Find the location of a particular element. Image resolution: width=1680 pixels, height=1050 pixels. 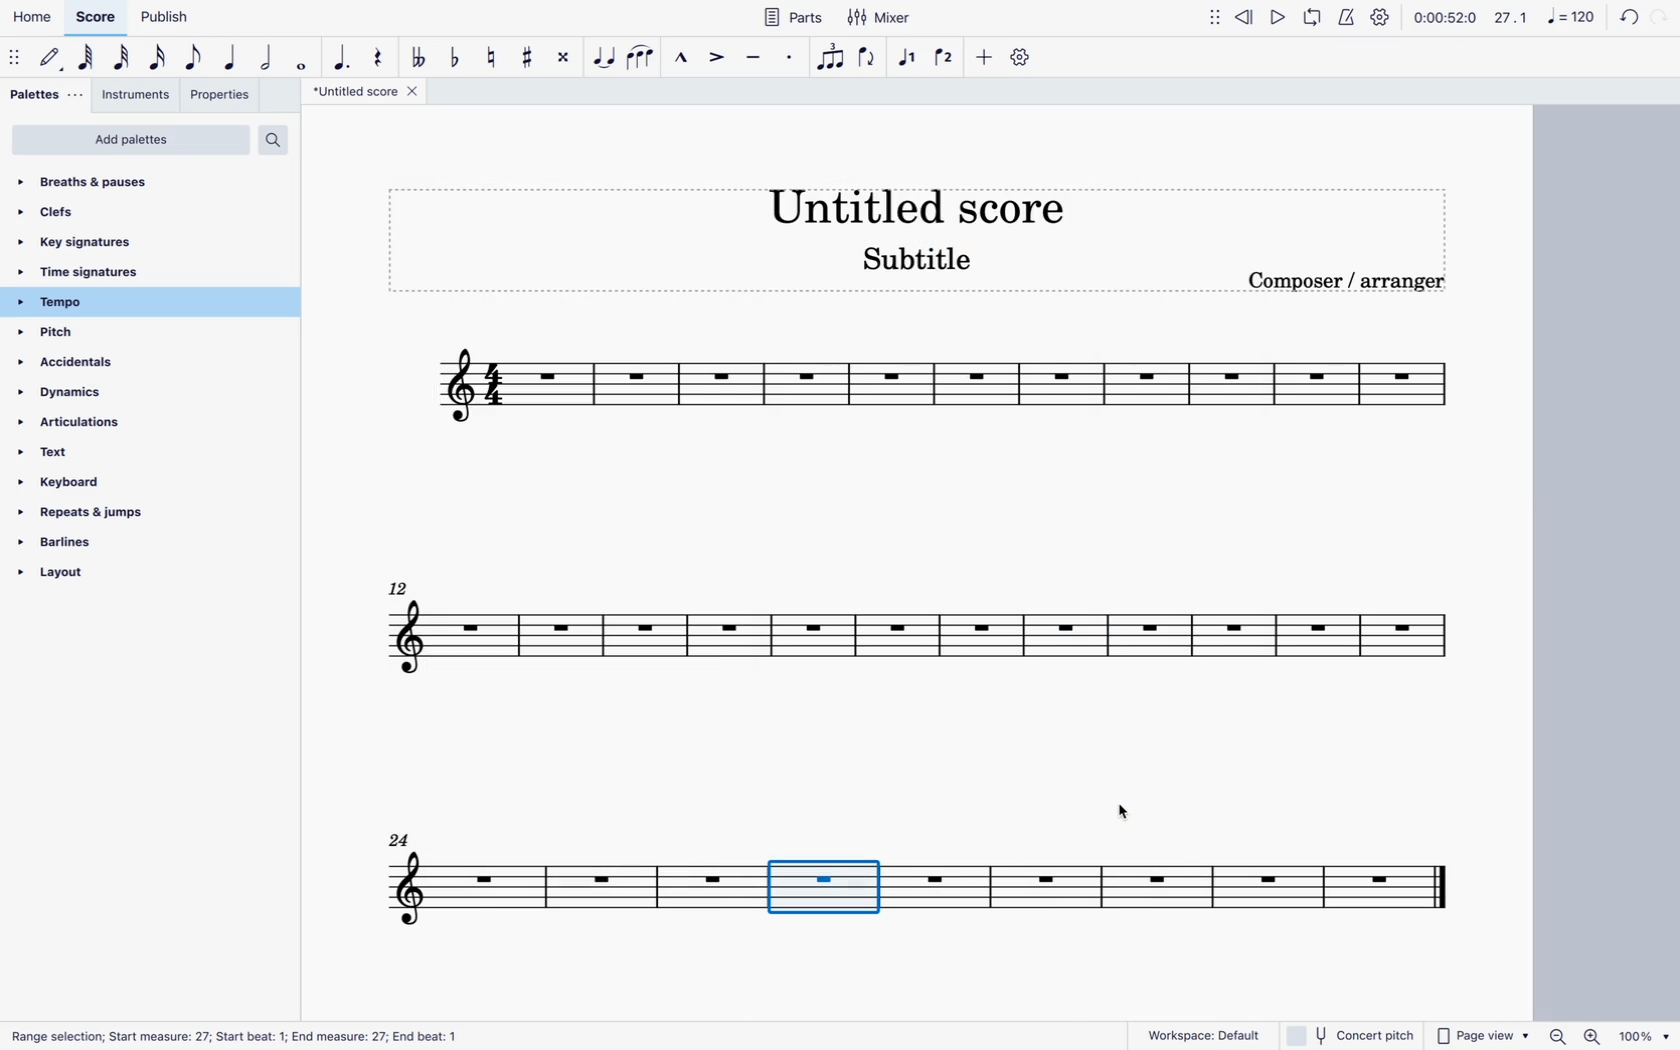

score is located at coordinates (98, 16).